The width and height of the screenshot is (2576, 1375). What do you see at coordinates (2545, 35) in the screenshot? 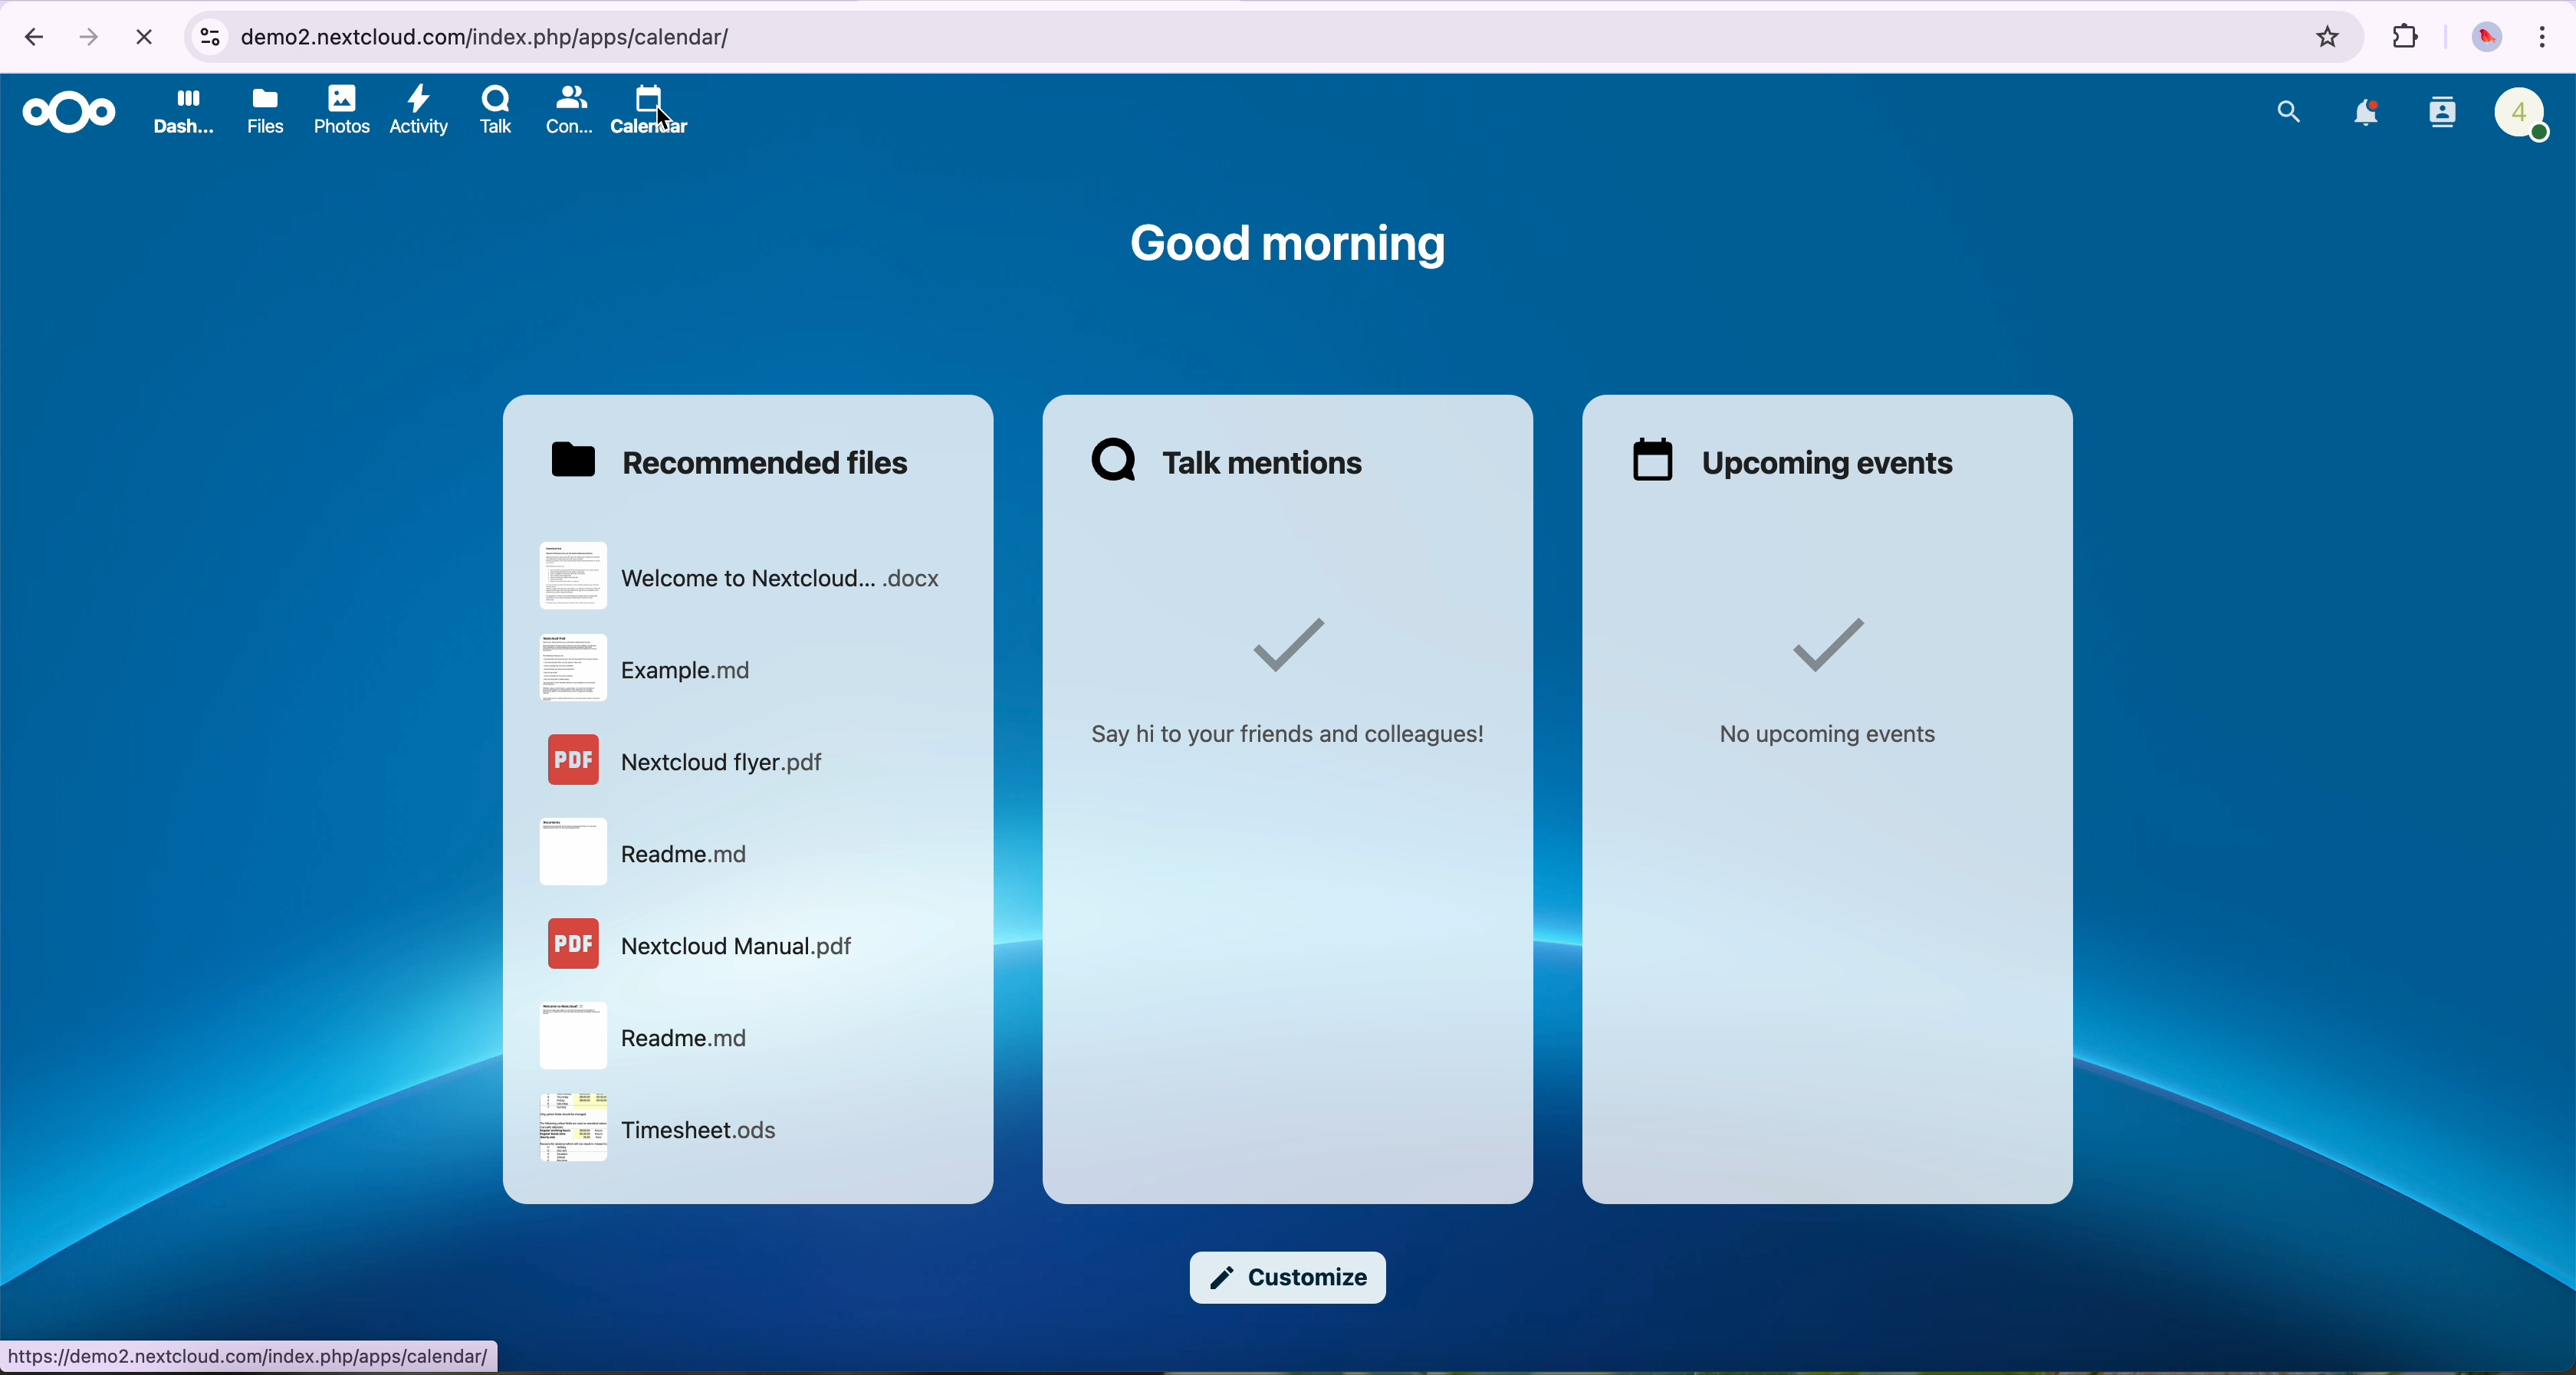
I see `customize and control Google Chrome` at bounding box center [2545, 35].